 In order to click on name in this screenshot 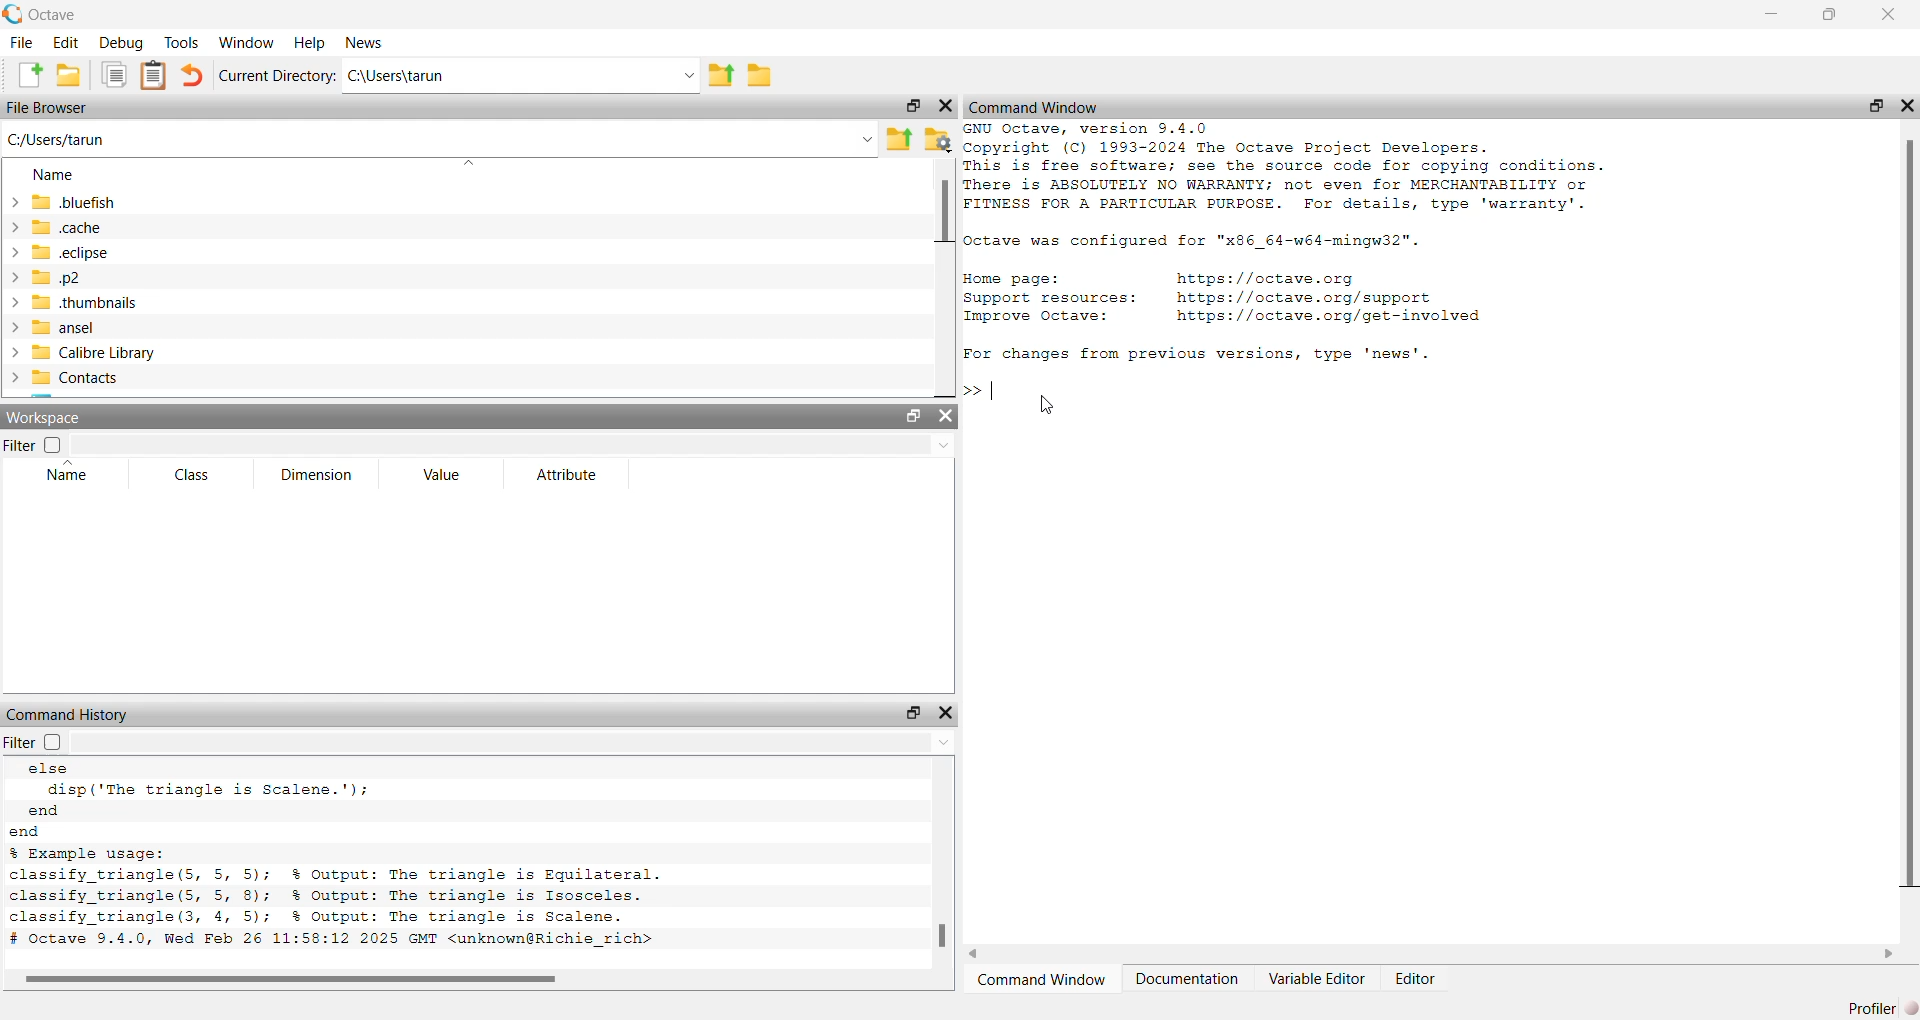, I will do `click(72, 476)`.